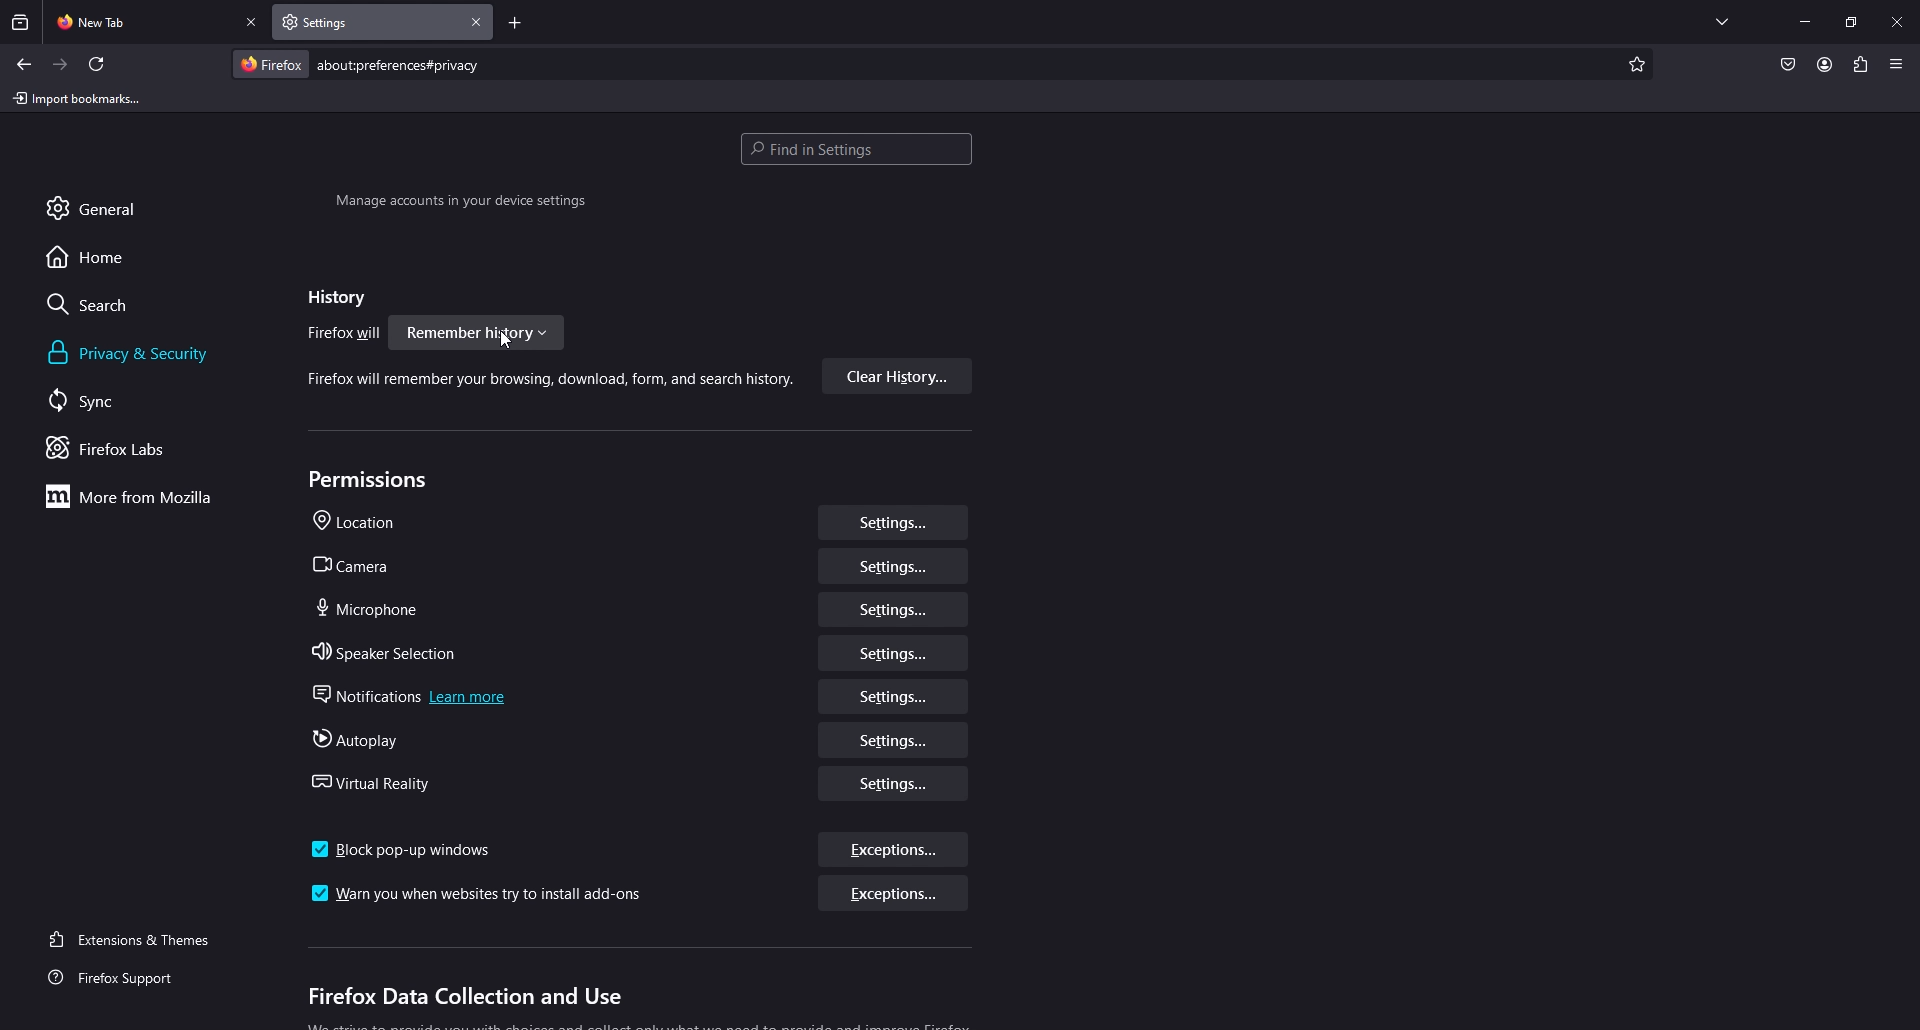 The height and width of the screenshot is (1030, 1920). Describe the element at coordinates (61, 65) in the screenshot. I see `forward` at that location.